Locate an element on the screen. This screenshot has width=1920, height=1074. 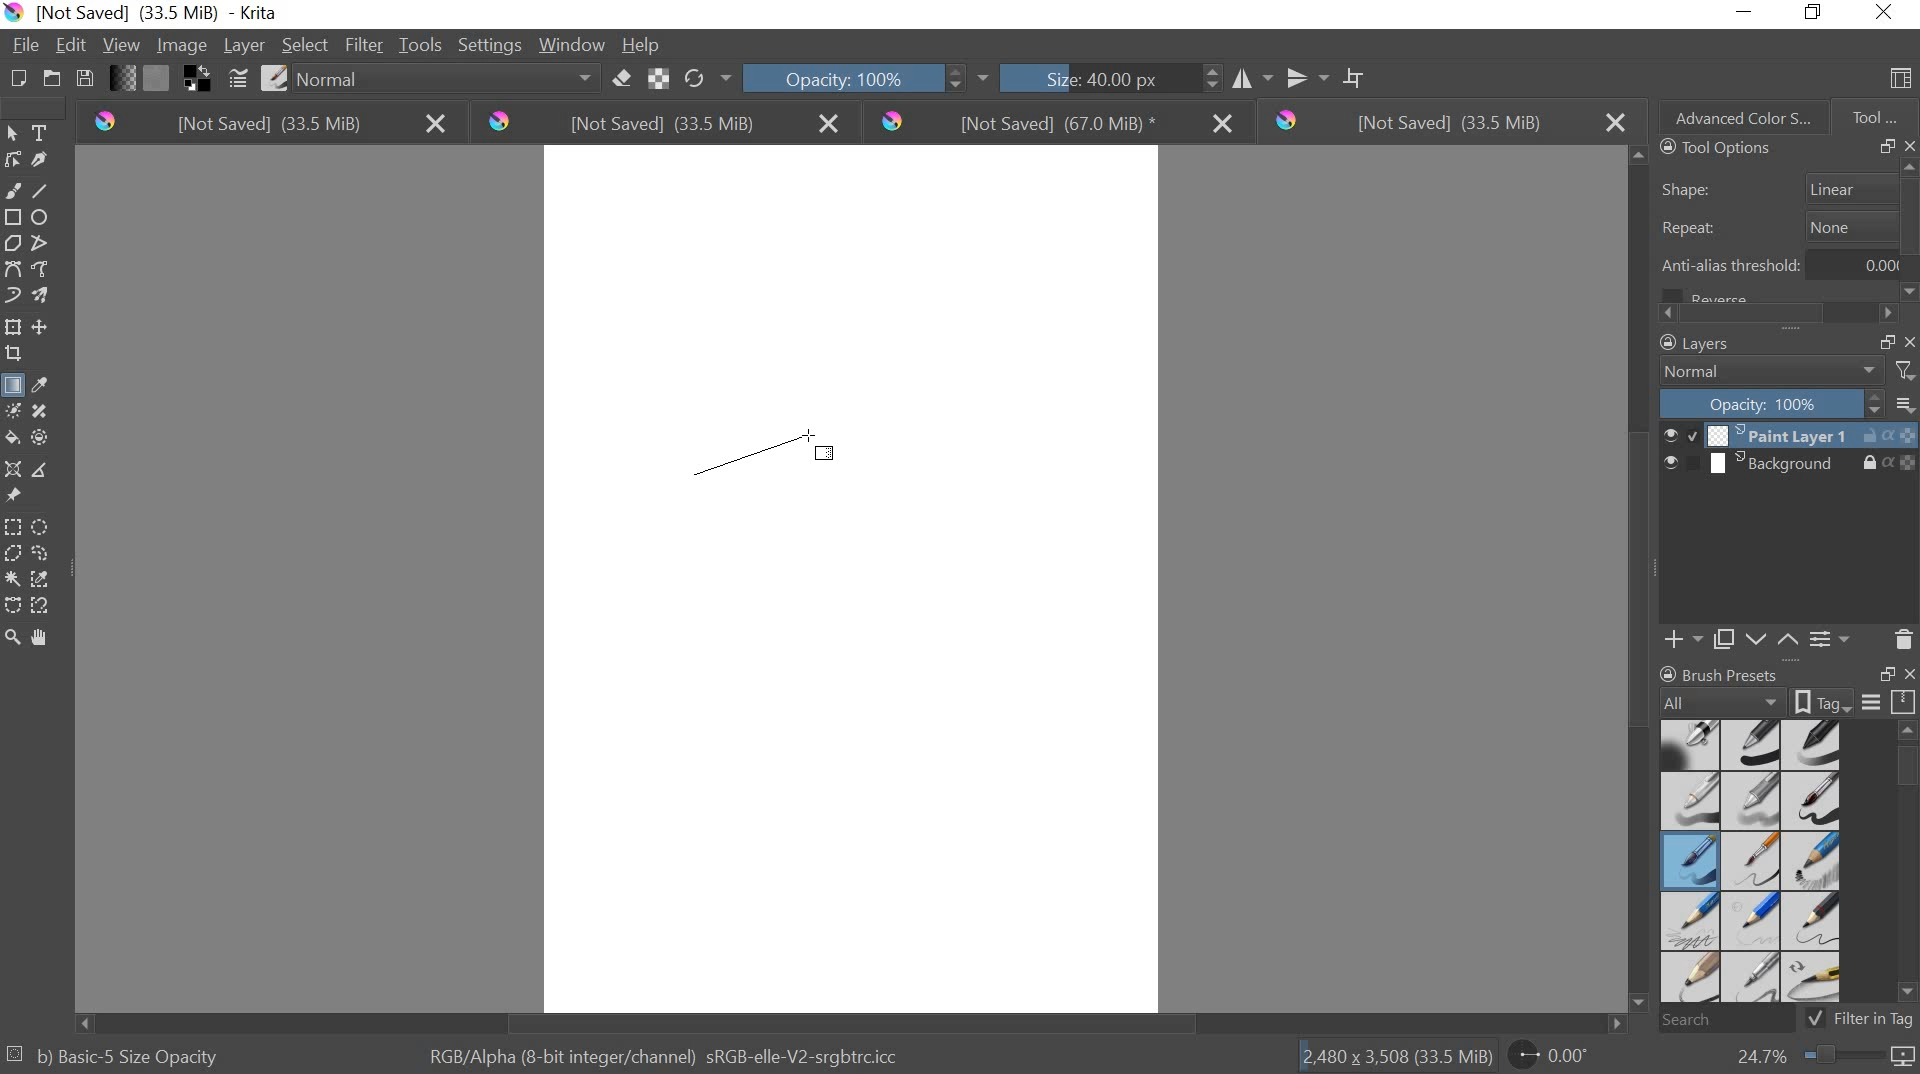
RESTORE DOWN is located at coordinates (1886, 341).